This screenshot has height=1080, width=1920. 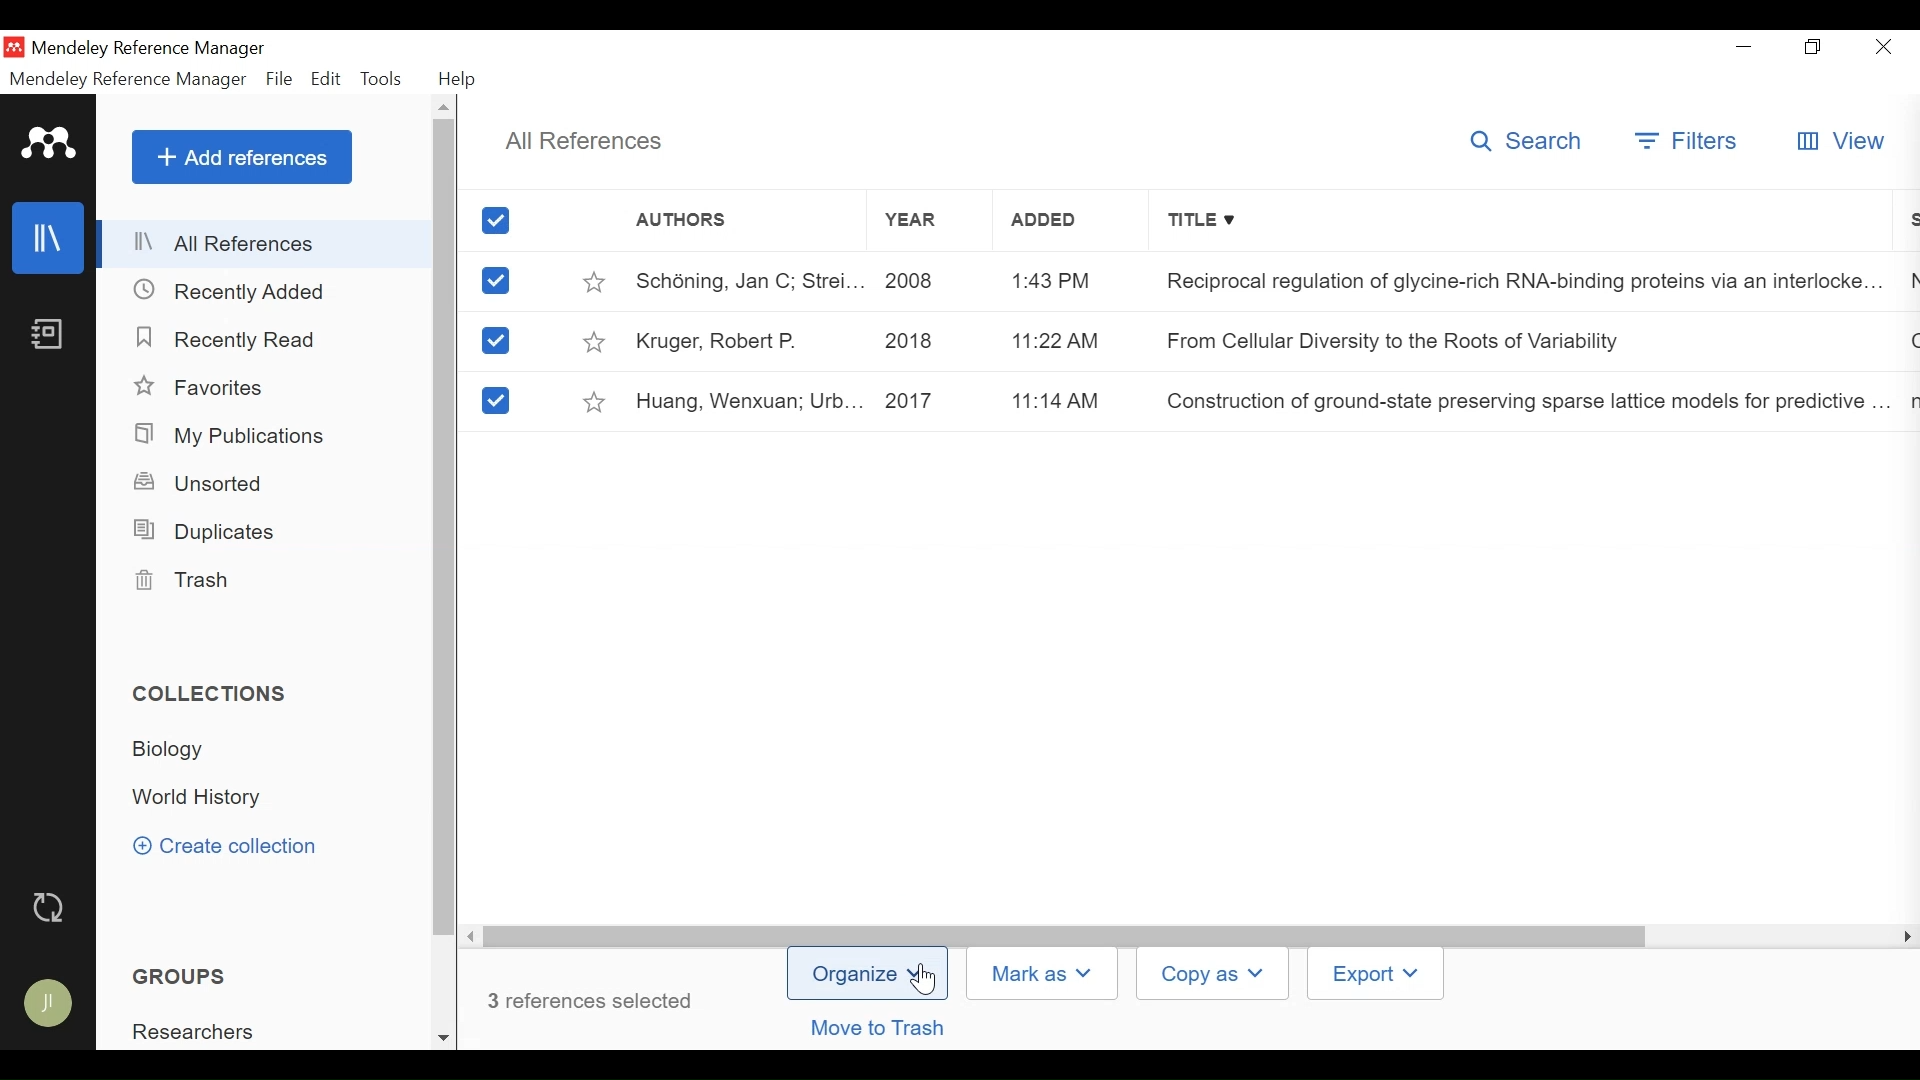 What do you see at coordinates (928, 983) in the screenshot?
I see `Cursor` at bounding box center [928, 983].